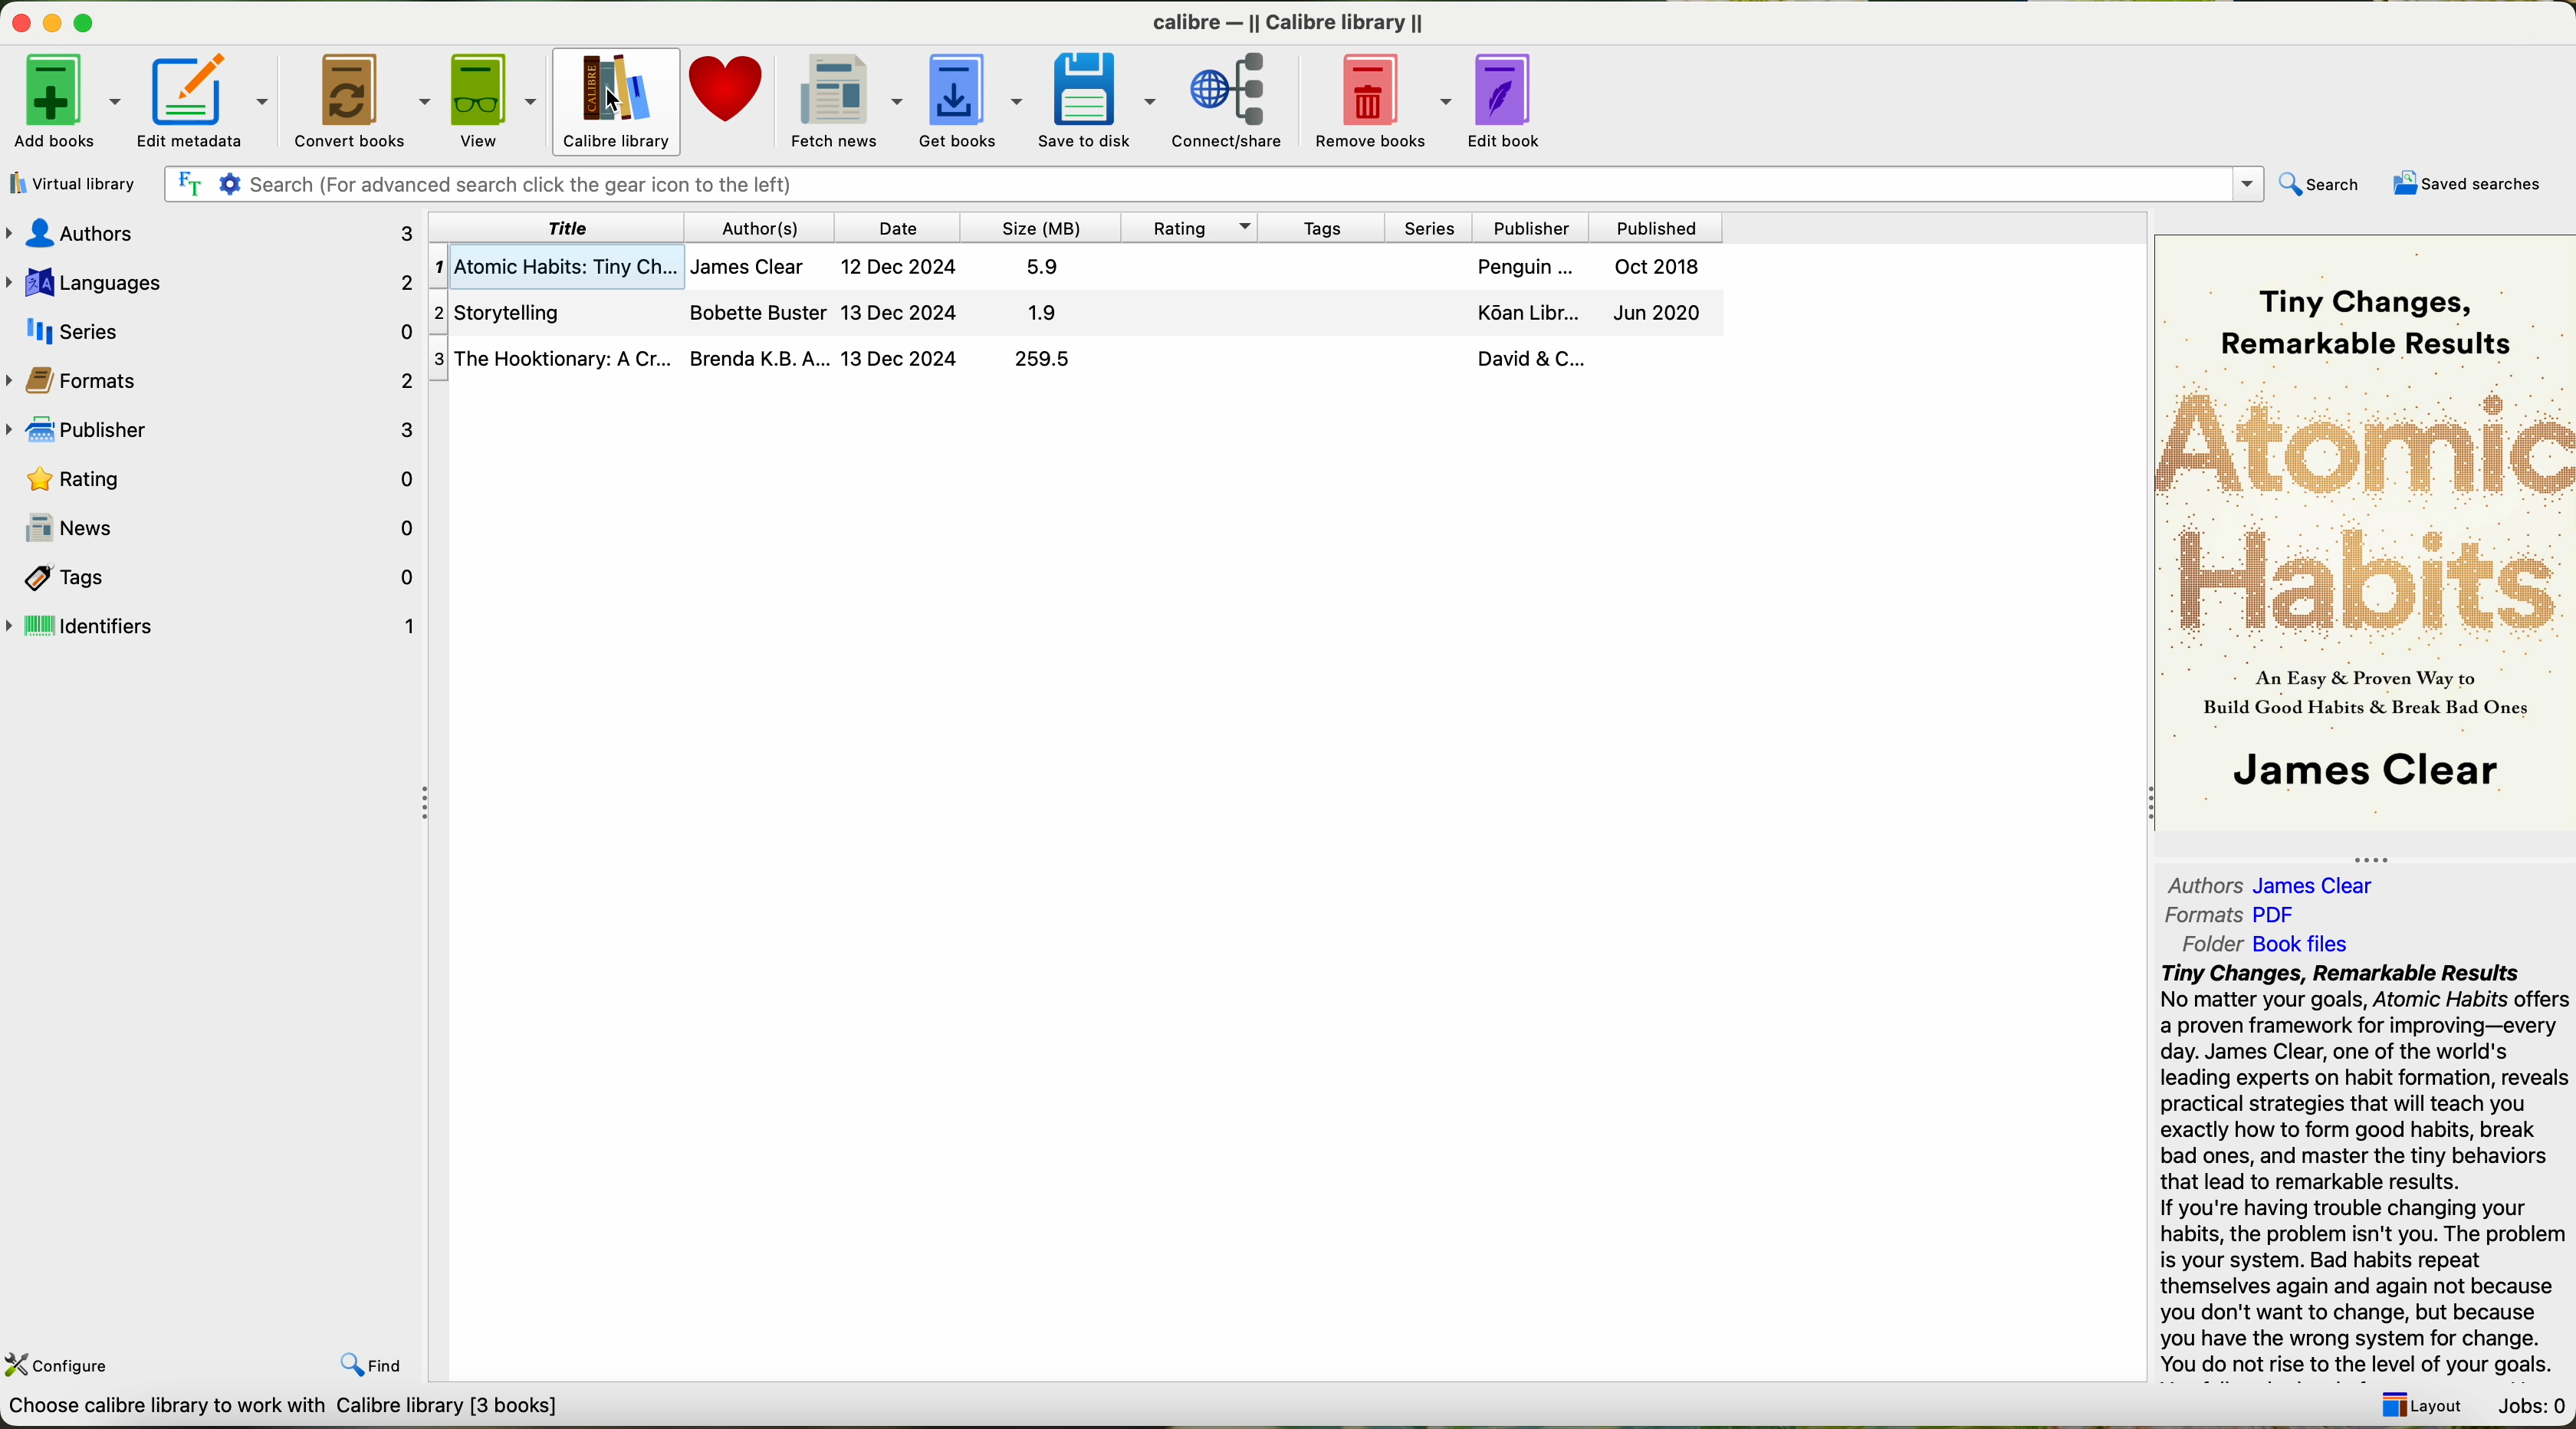  I want to click on saved searches, so click(2473, 184).